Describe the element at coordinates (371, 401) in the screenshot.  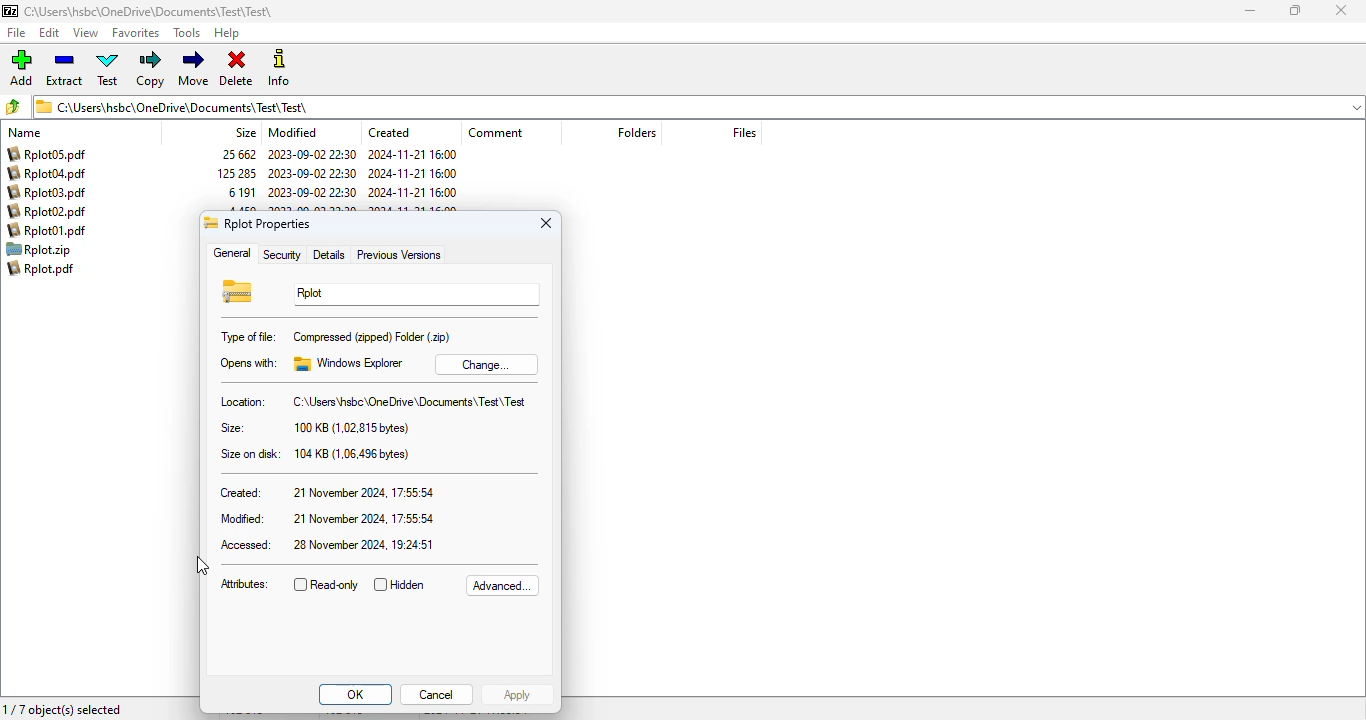
I see `location: C:\Users\hsbc\OneDrive\Documents\Test\` at that location.